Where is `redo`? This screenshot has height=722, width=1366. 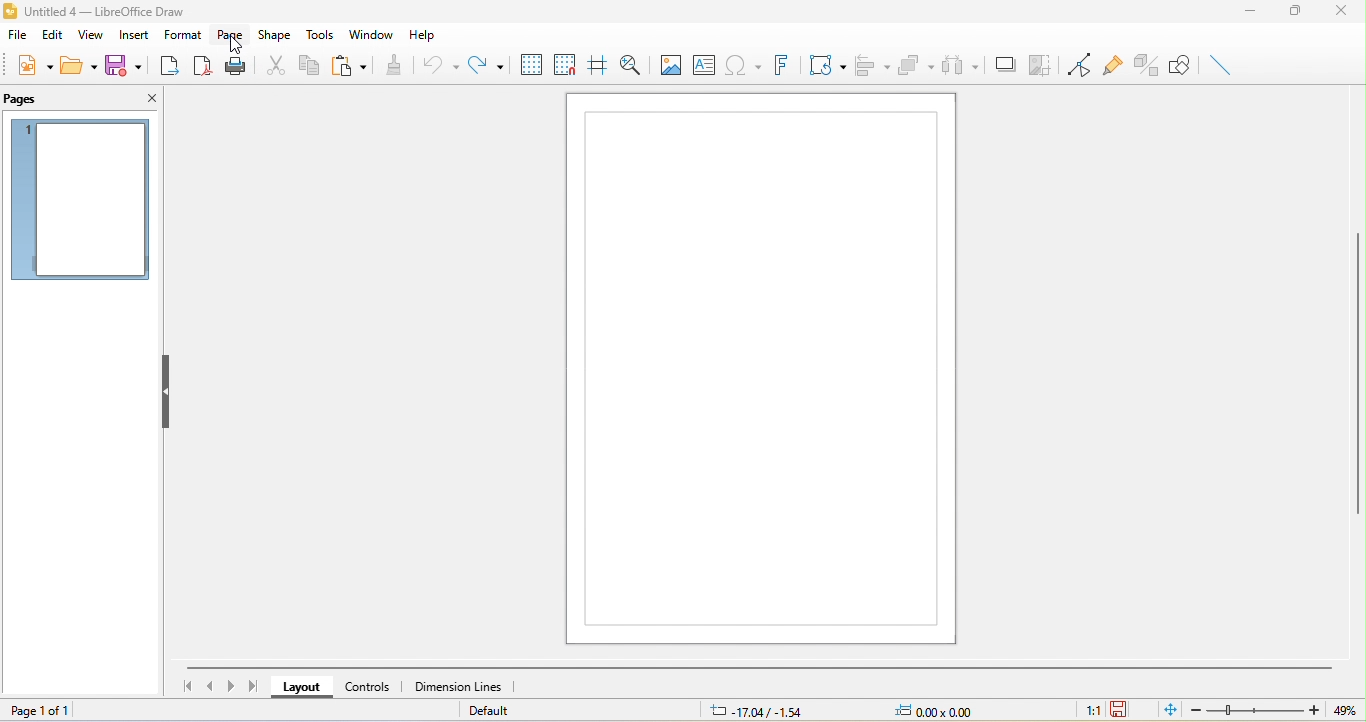
redo is located at coordinates (490, 64).